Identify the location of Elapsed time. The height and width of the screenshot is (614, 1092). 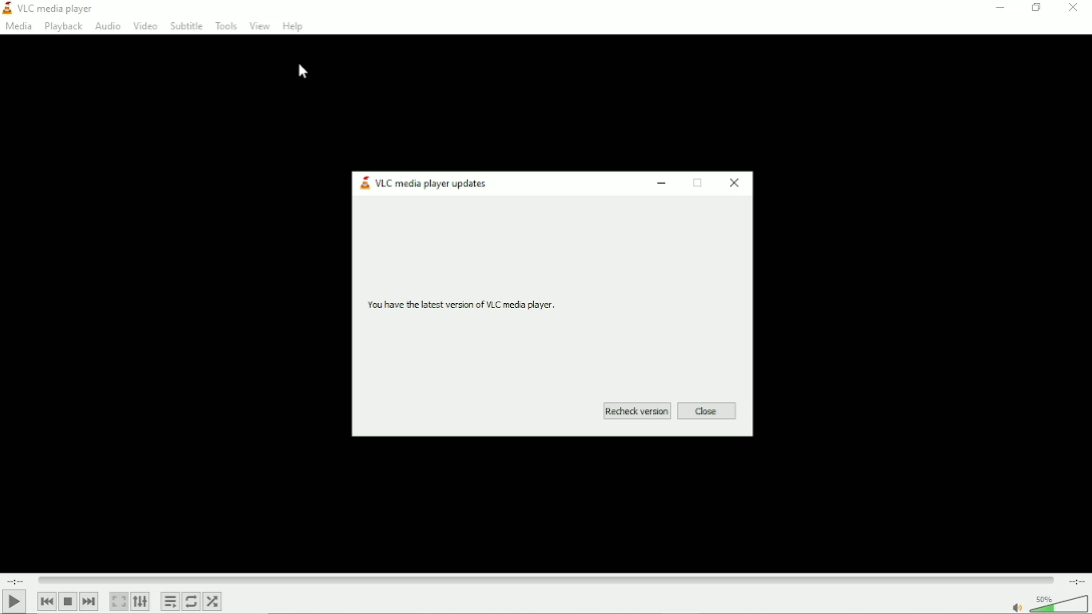
(16, 579).